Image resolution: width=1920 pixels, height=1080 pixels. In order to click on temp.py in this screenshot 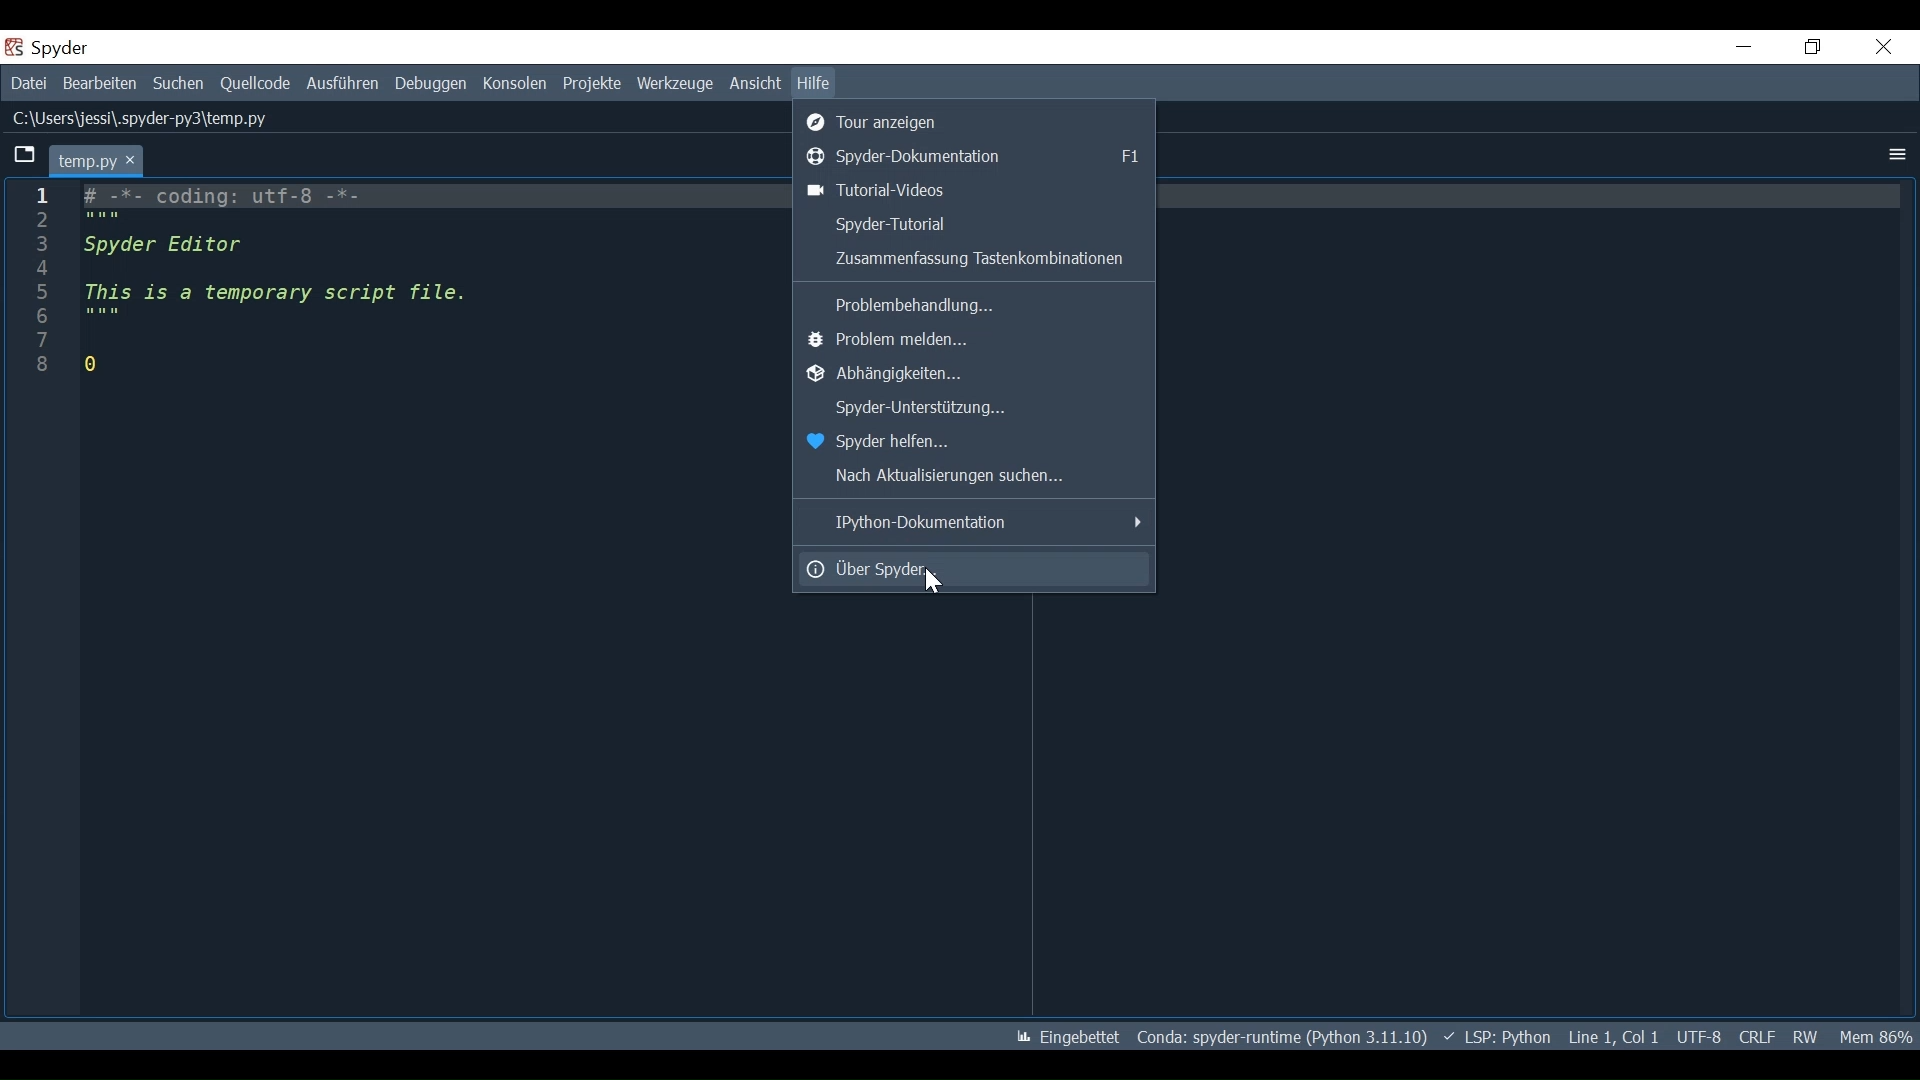, I will do `click(95, 159)`.